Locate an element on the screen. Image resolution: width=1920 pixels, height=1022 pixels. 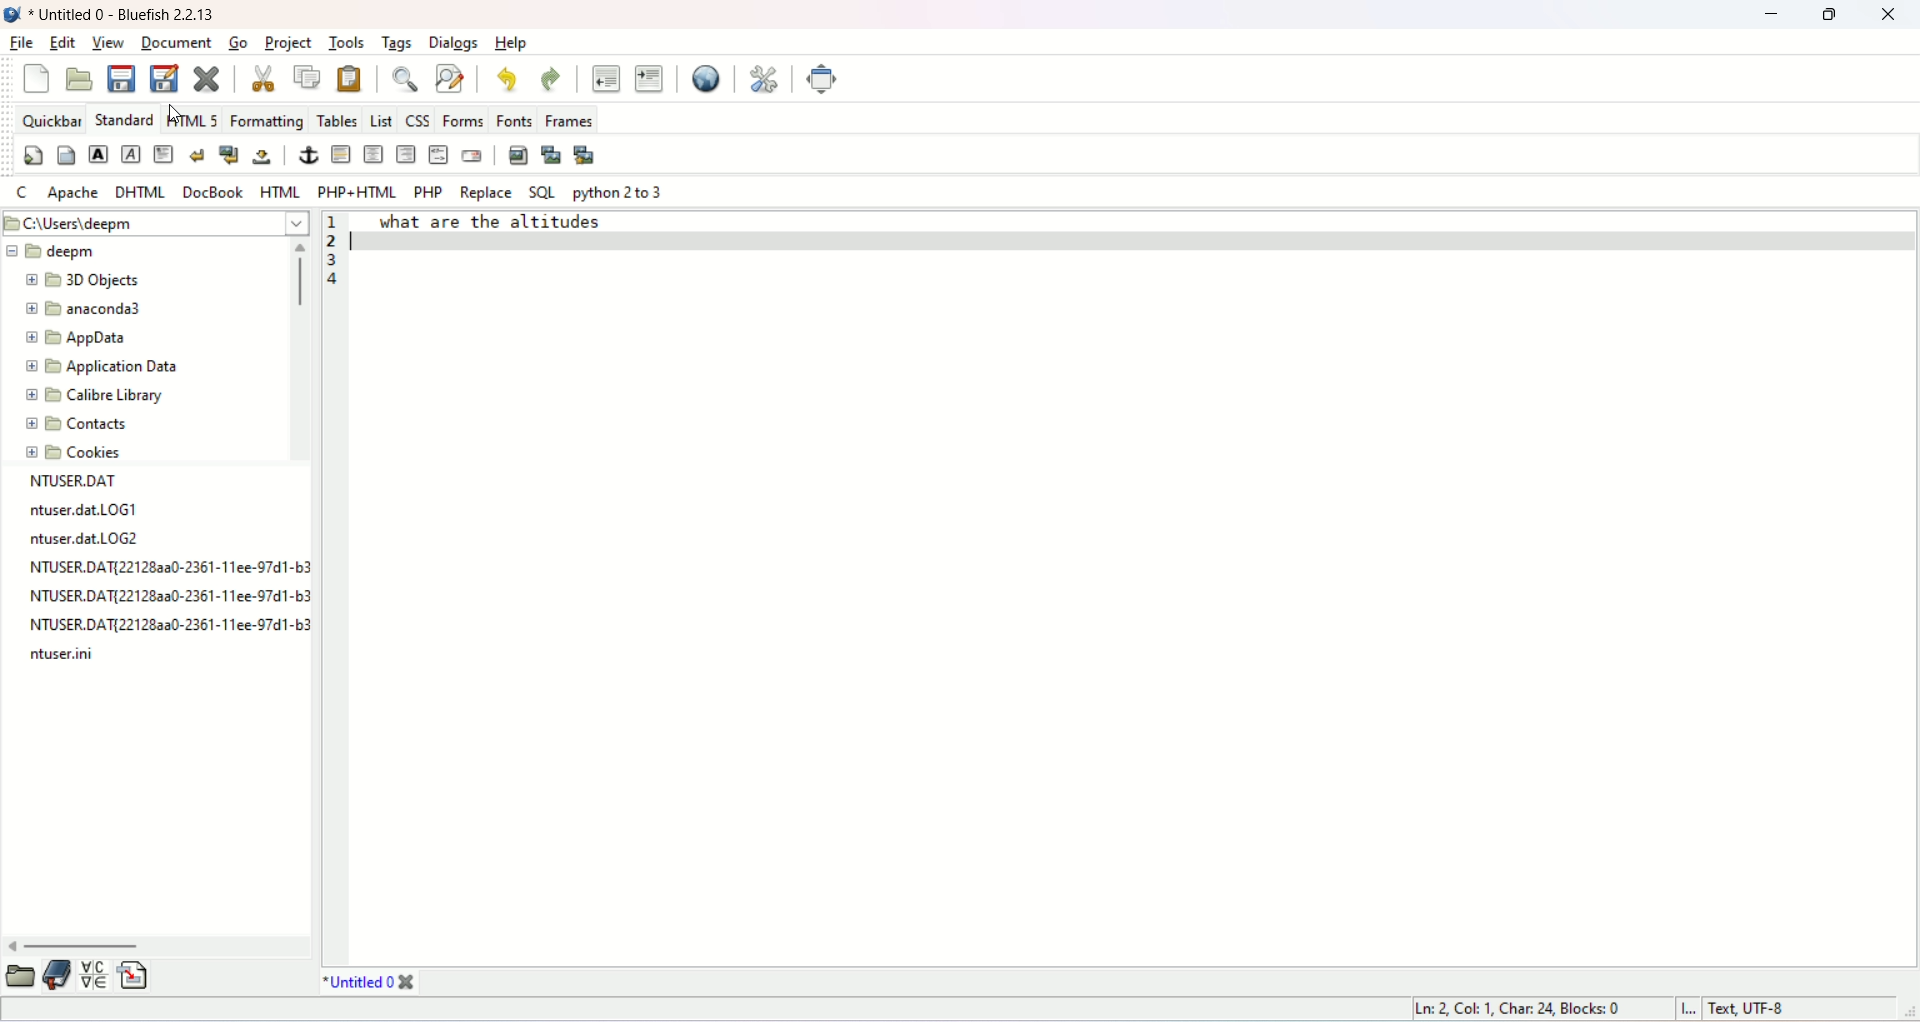
open is located at coordinates (80, 80).